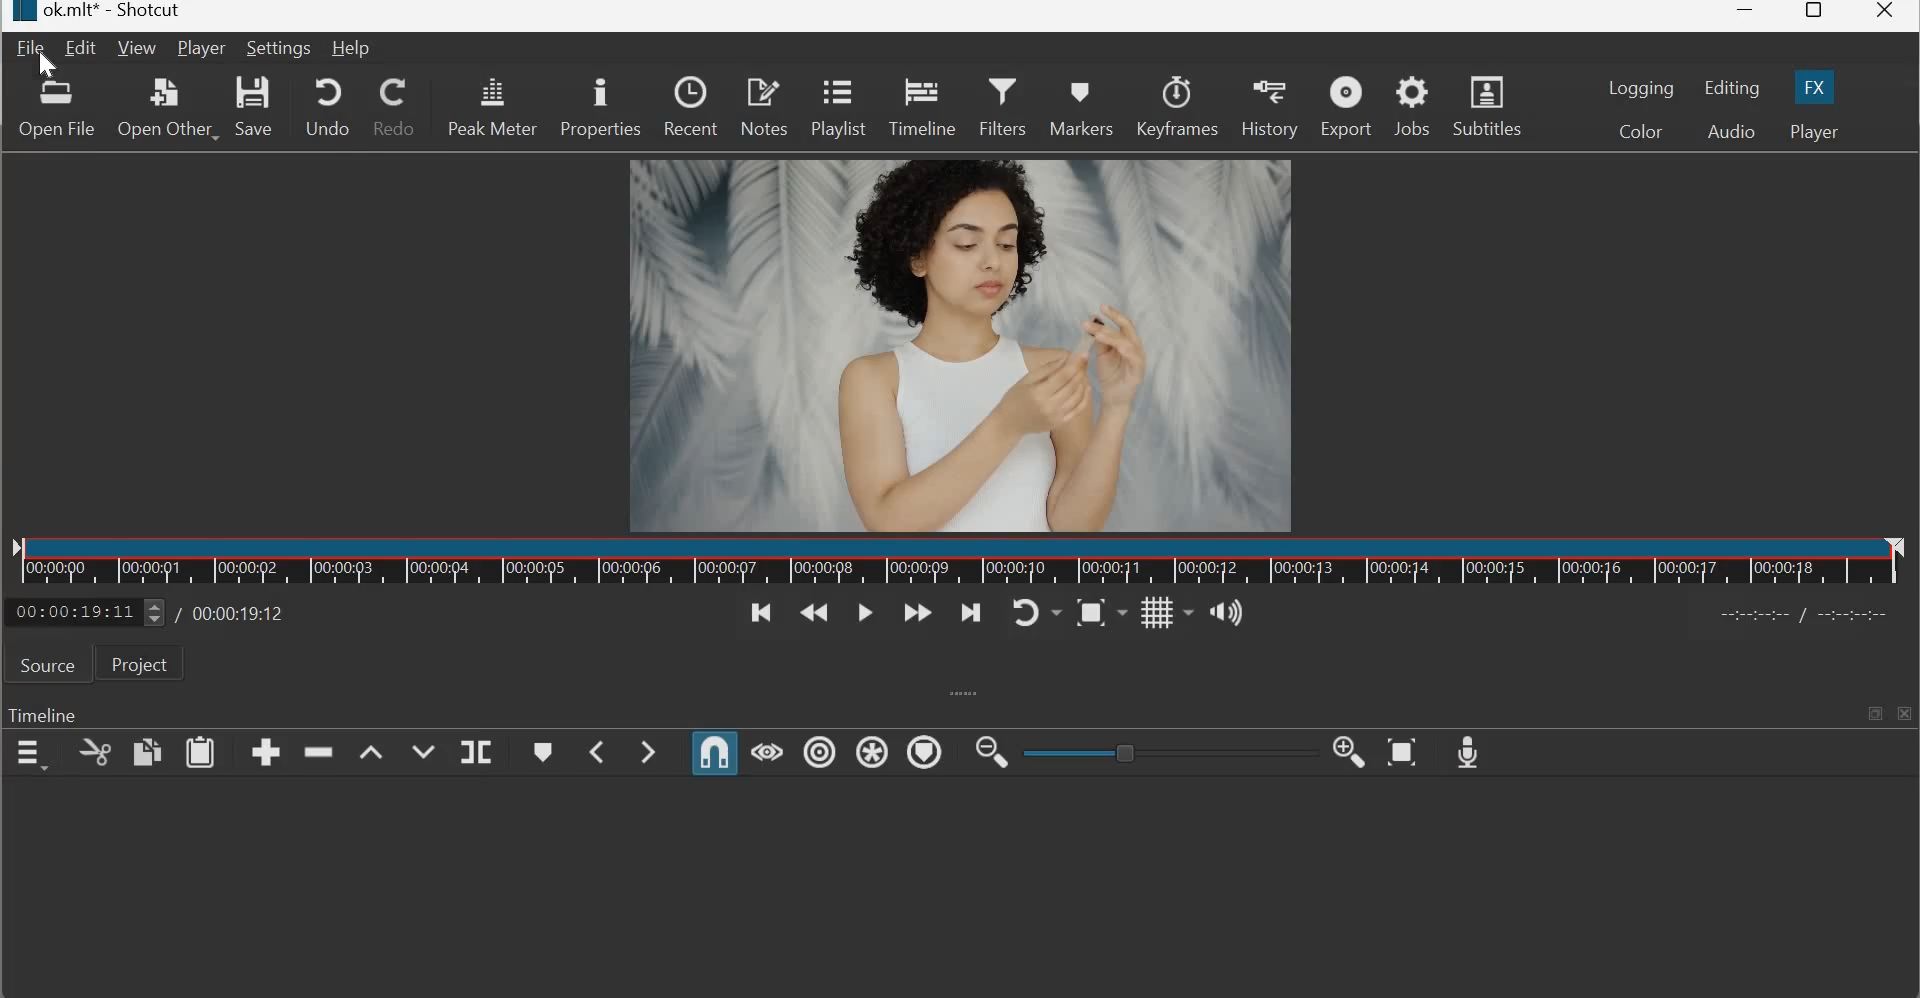 The width and height of the screenshot is (1920, 998). I want to click on Ripple Markers, so click(925, 756).